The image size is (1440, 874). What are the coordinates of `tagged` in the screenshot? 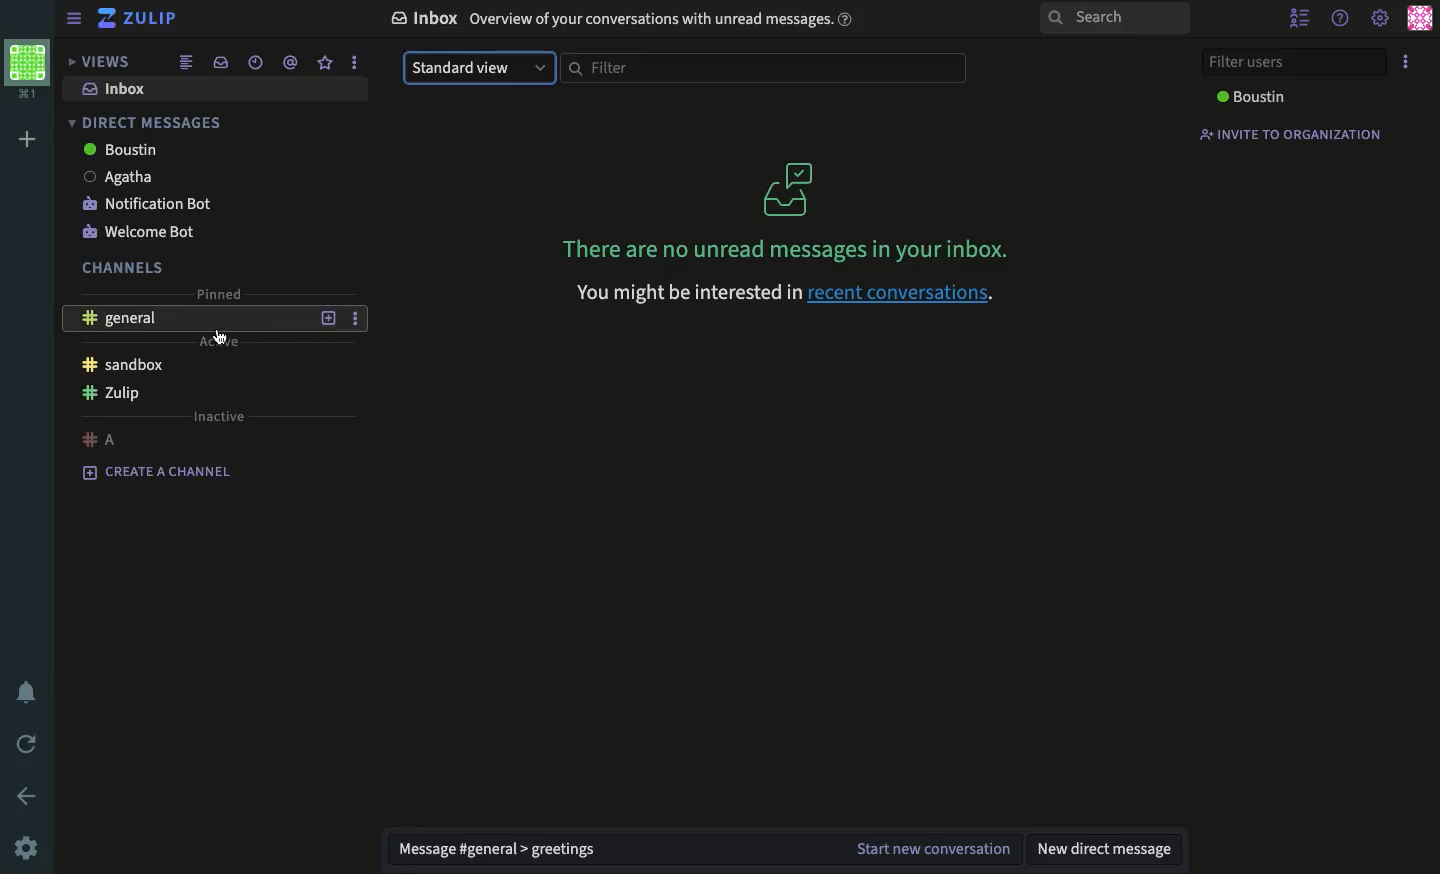 It's located at (289, 62).